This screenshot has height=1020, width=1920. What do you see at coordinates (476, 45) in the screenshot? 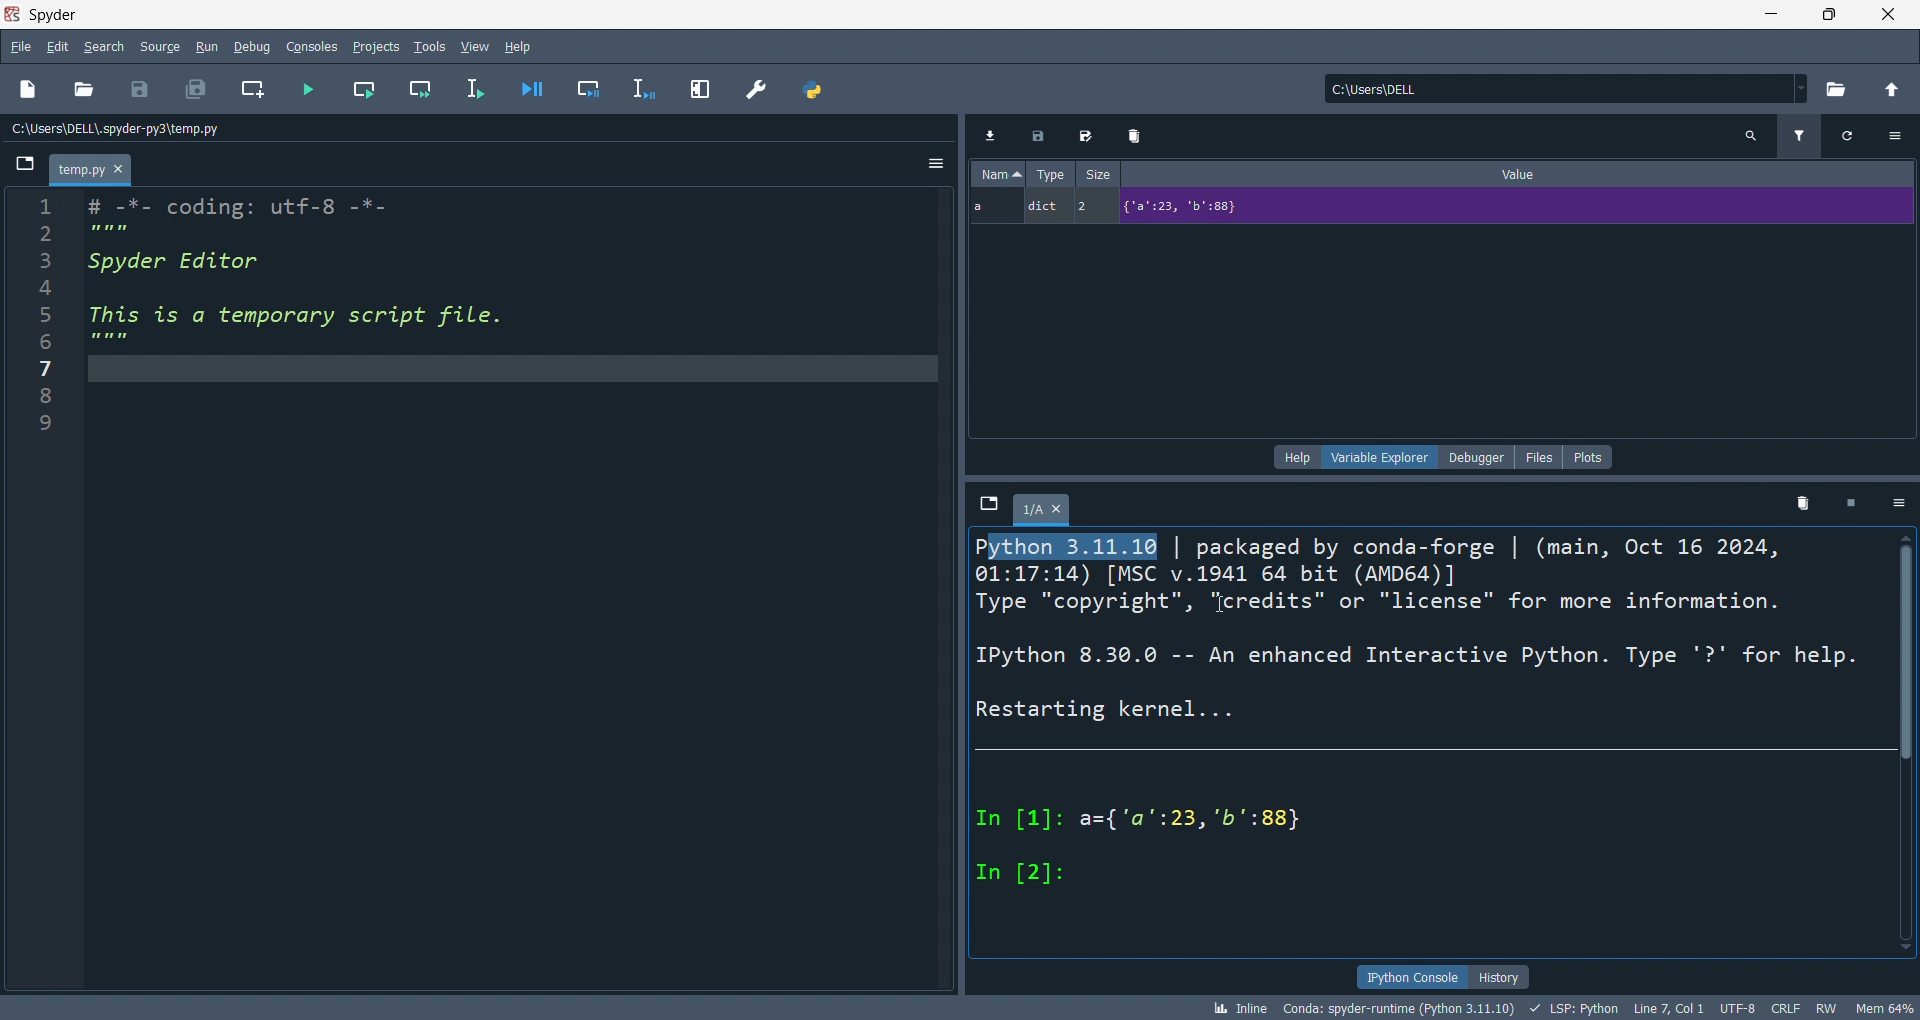
I see `viewn` at bounding box center [476, 45].